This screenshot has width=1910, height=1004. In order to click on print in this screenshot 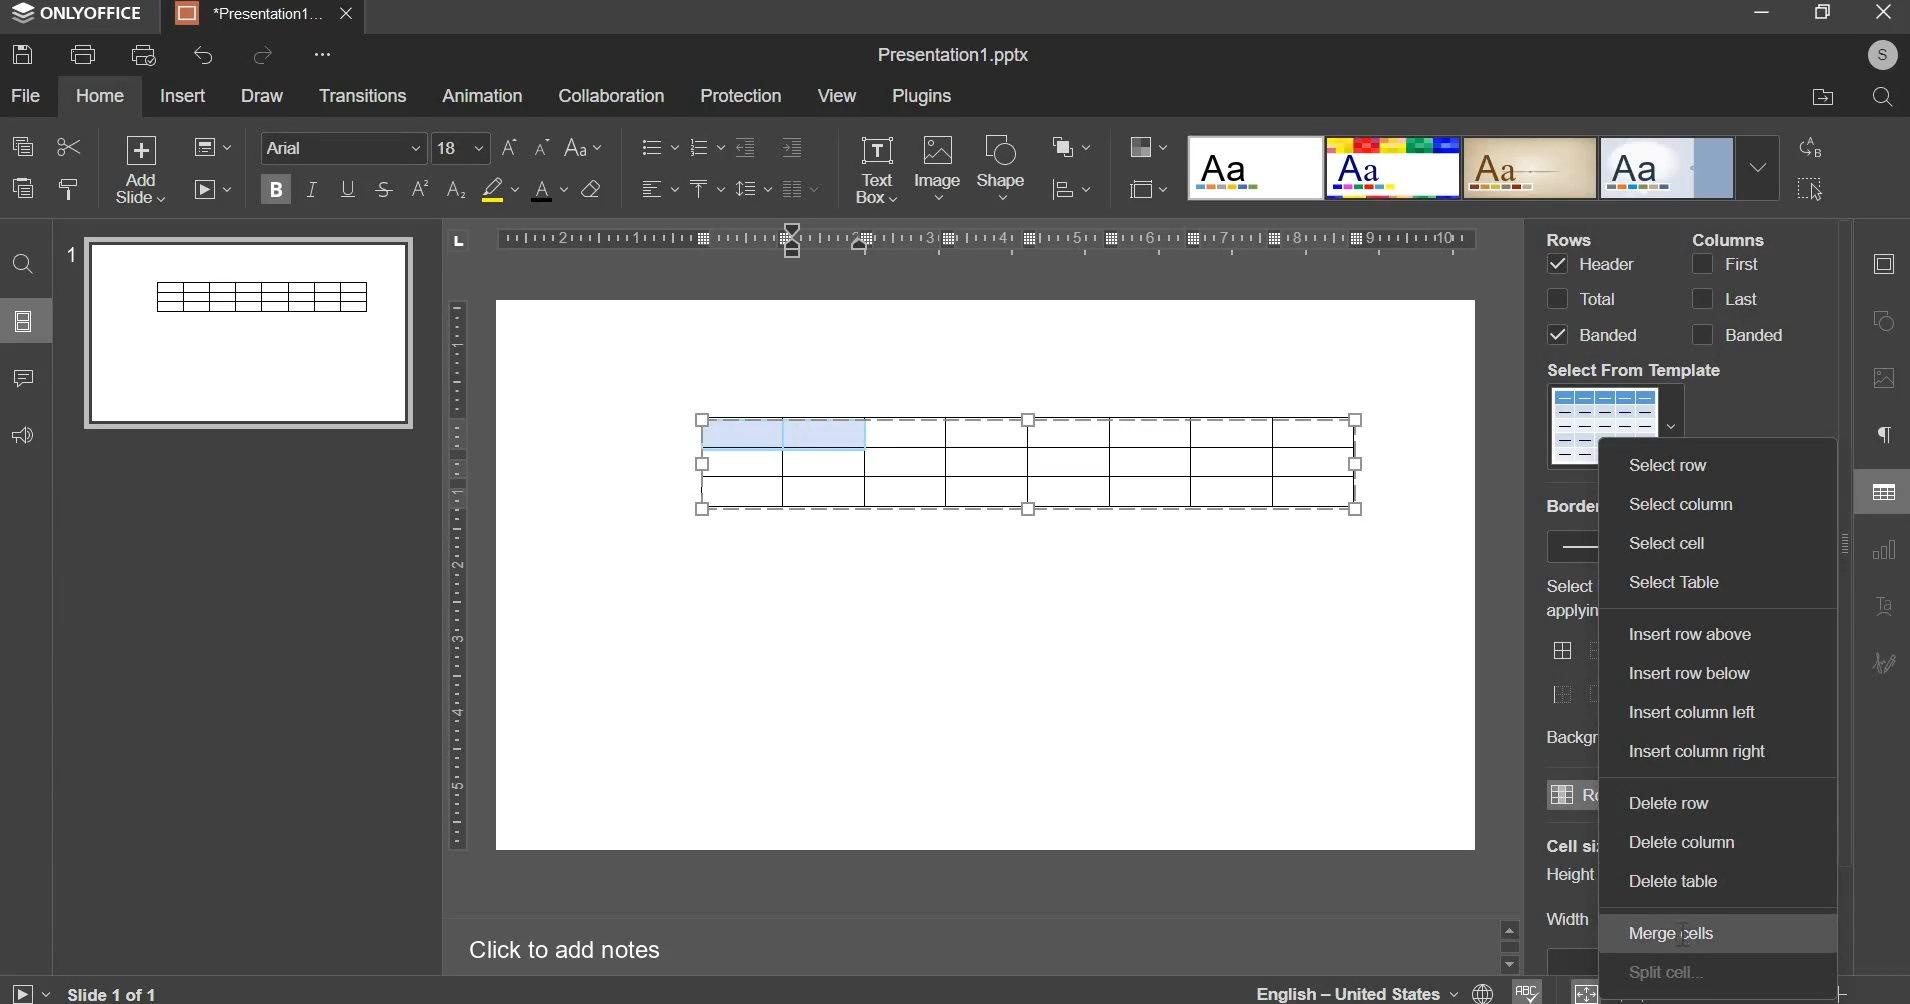, I will do `click(84, 54)`.